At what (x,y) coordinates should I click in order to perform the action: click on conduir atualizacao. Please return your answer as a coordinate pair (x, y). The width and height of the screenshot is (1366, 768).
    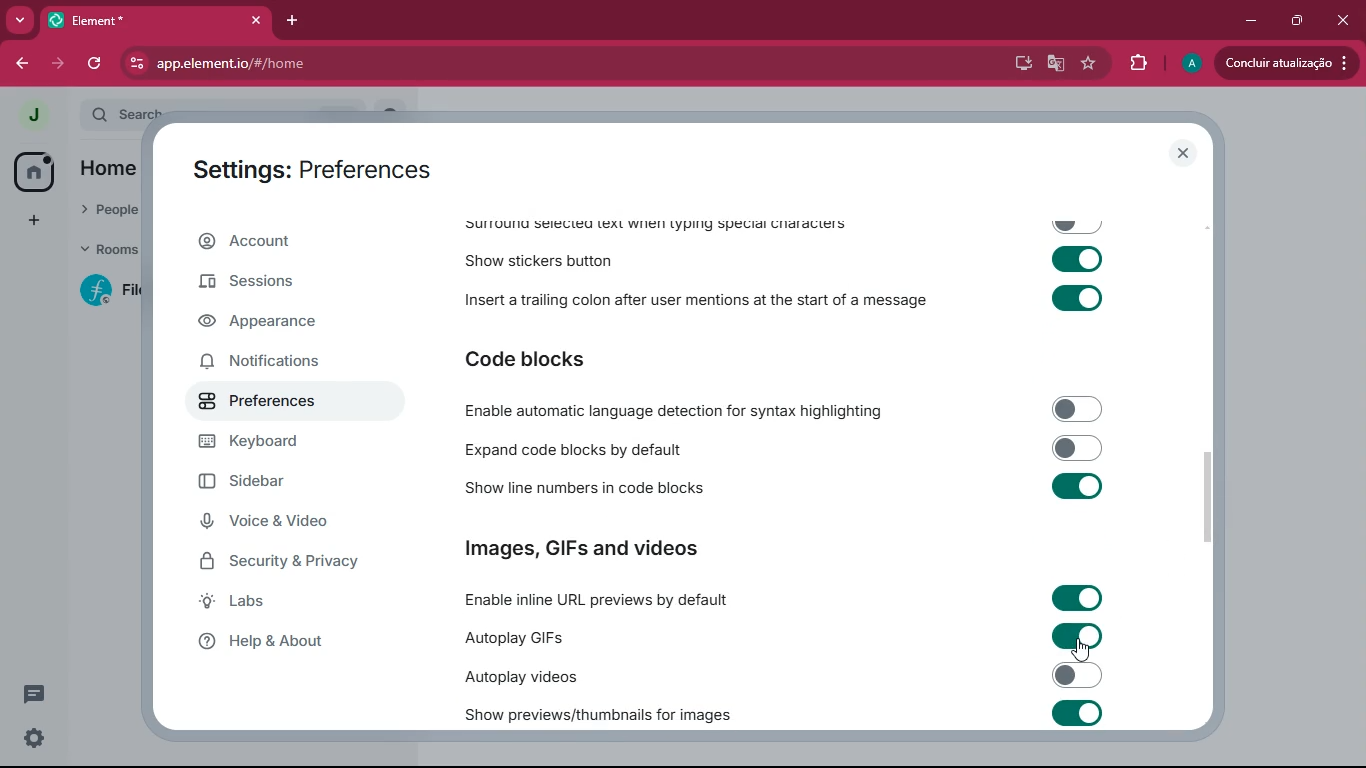
    Looking at the image, I should click on (1287, 63).